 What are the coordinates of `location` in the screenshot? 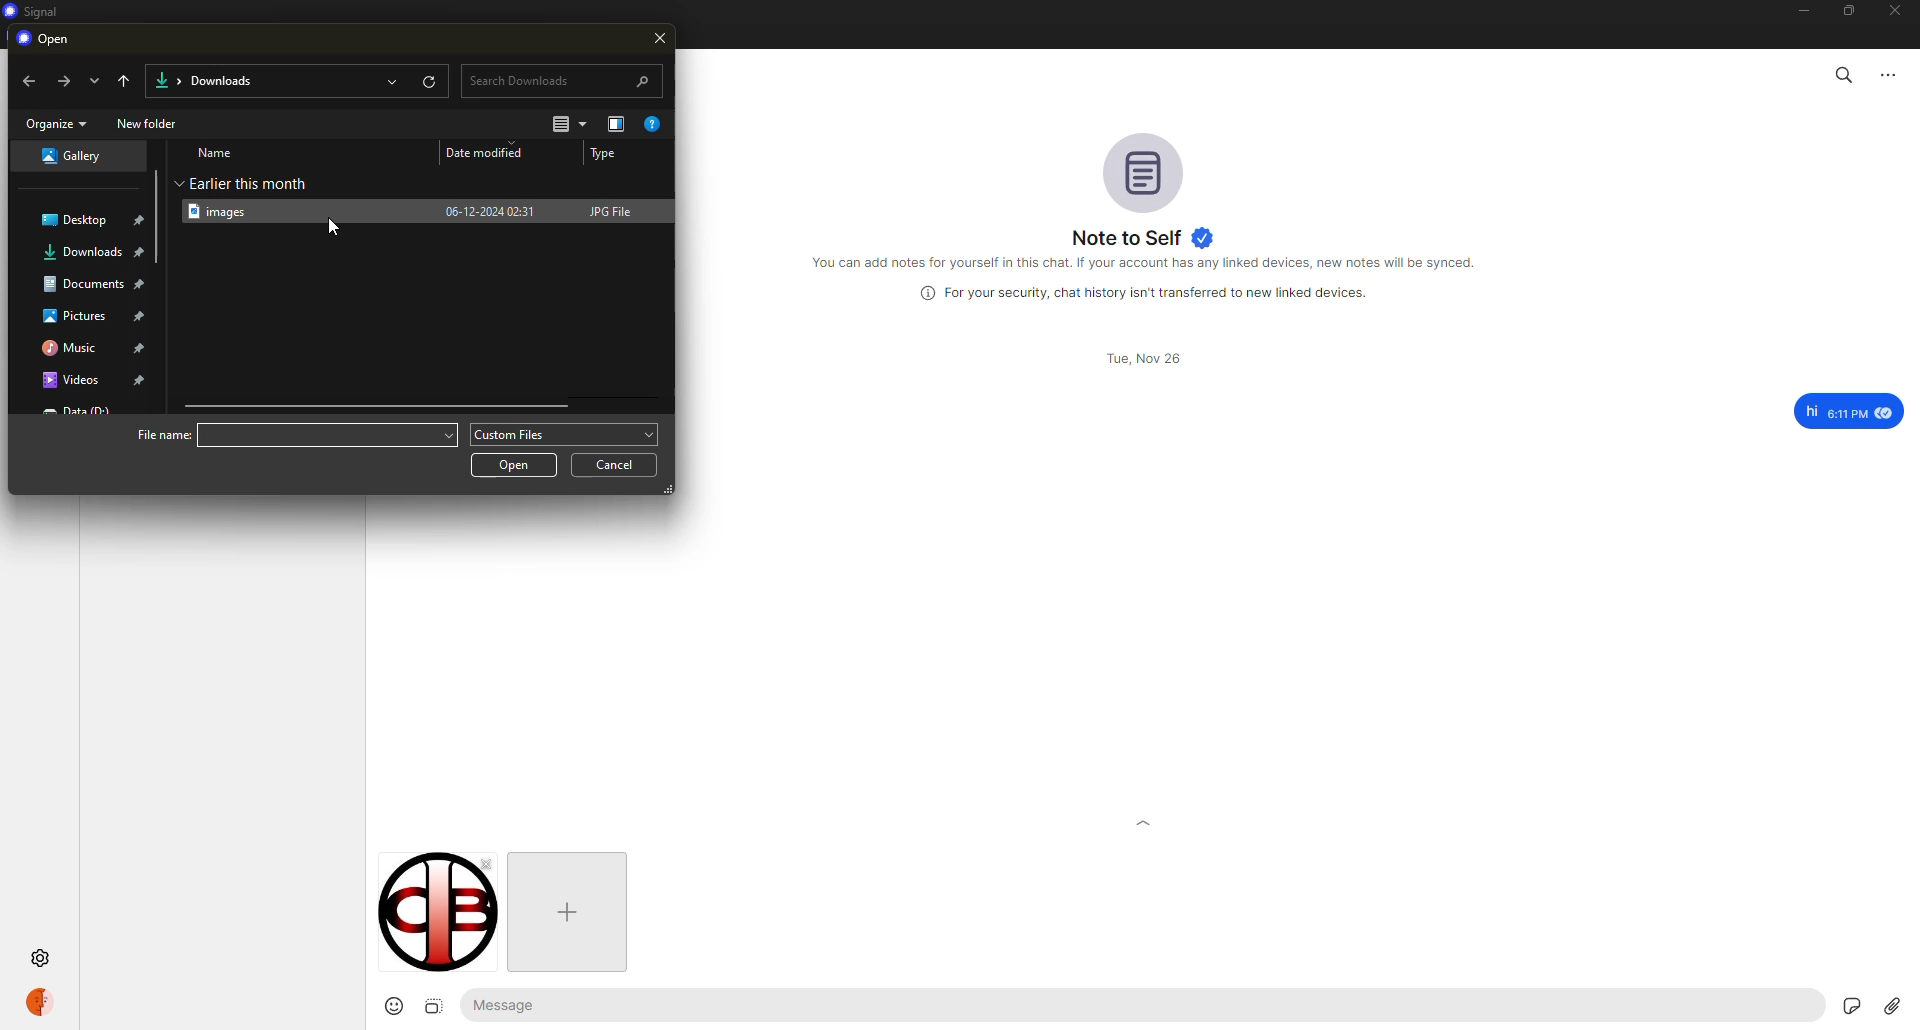 It's located at (69, 156).